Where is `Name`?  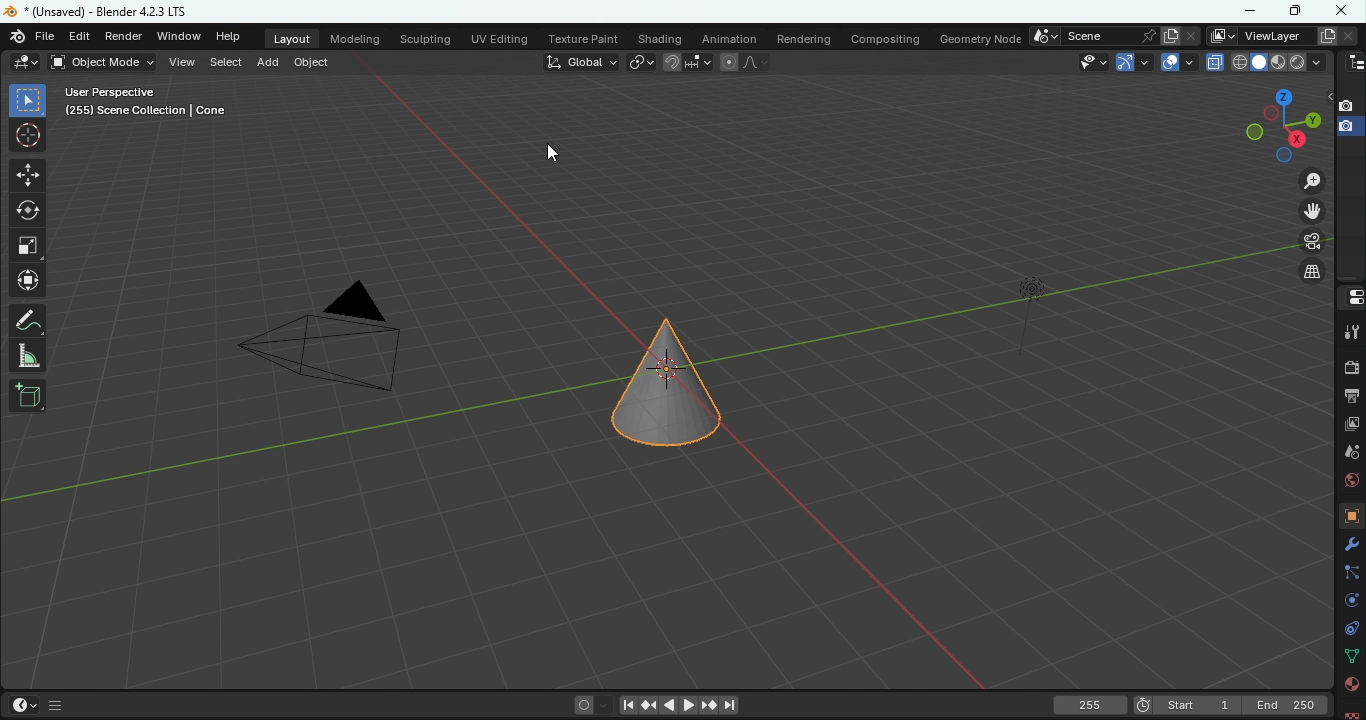
Name is located at coordinates (1097, 36).